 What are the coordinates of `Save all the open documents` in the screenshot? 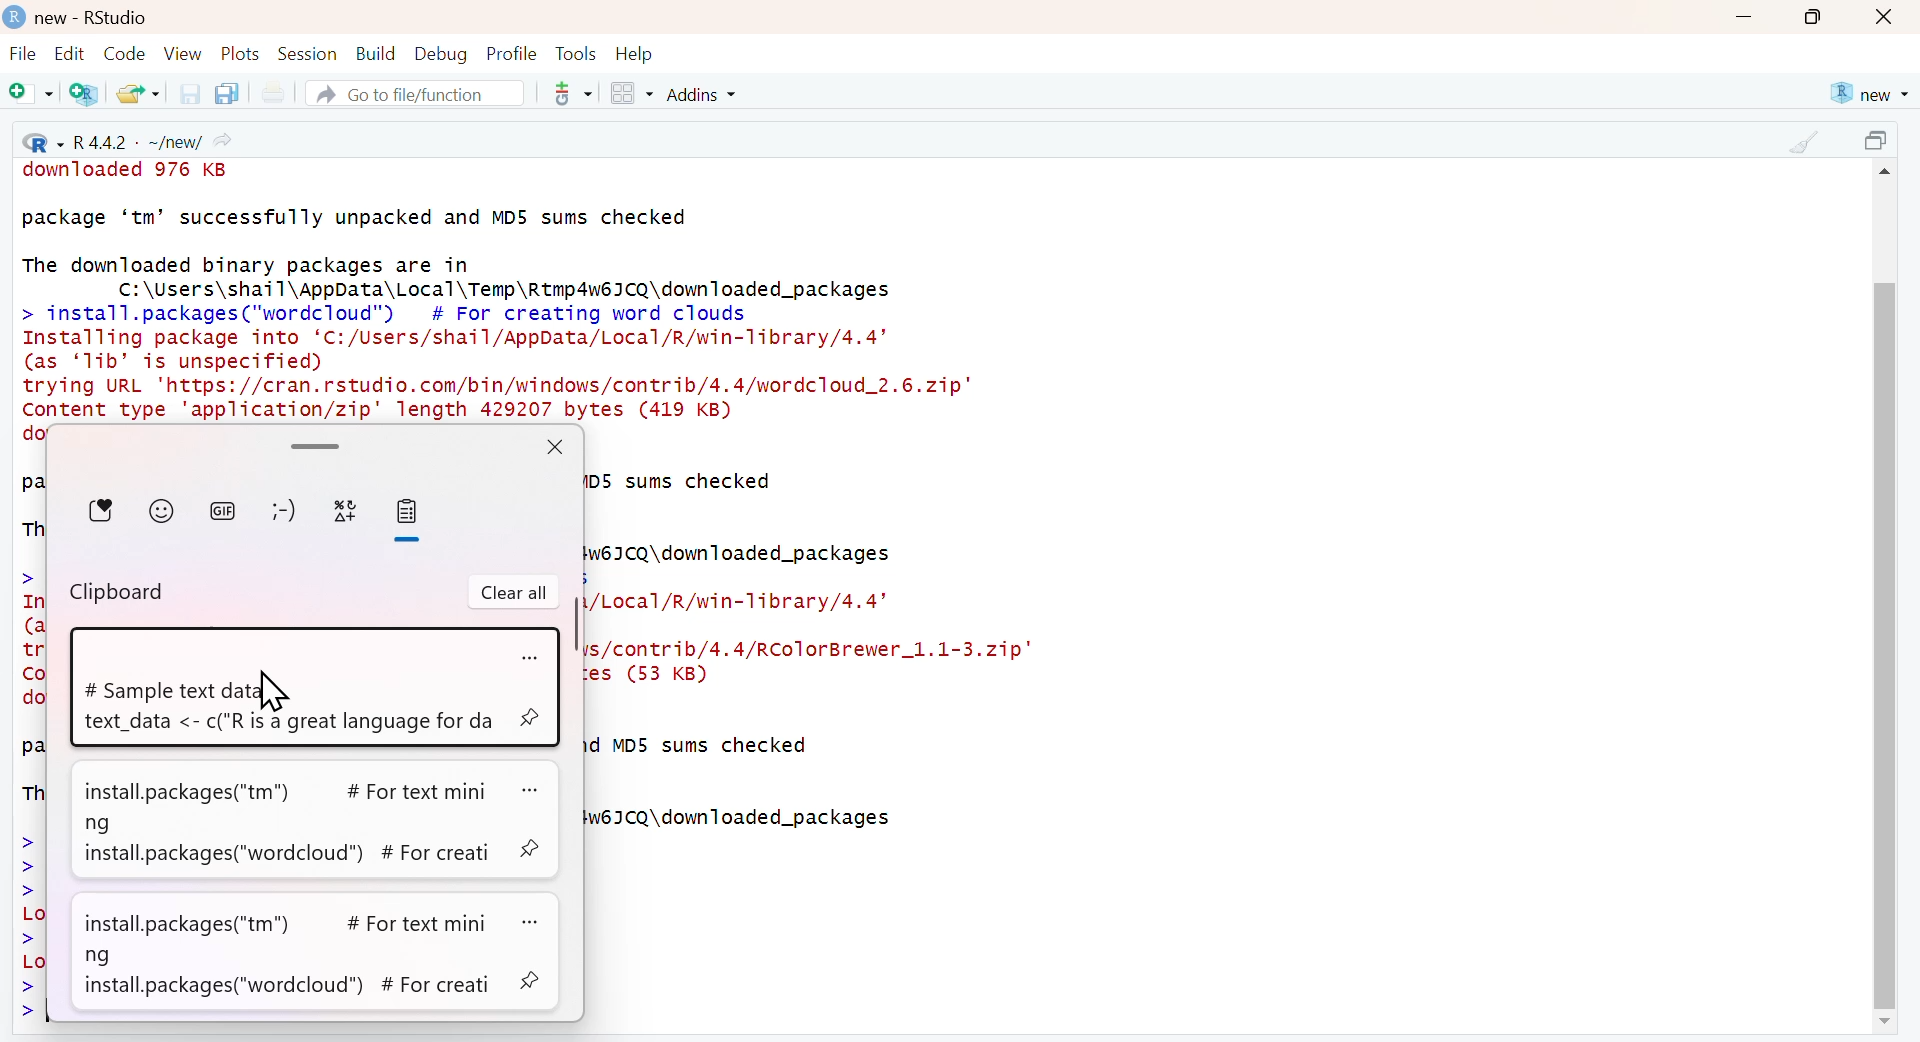 It's located at (226, 93).